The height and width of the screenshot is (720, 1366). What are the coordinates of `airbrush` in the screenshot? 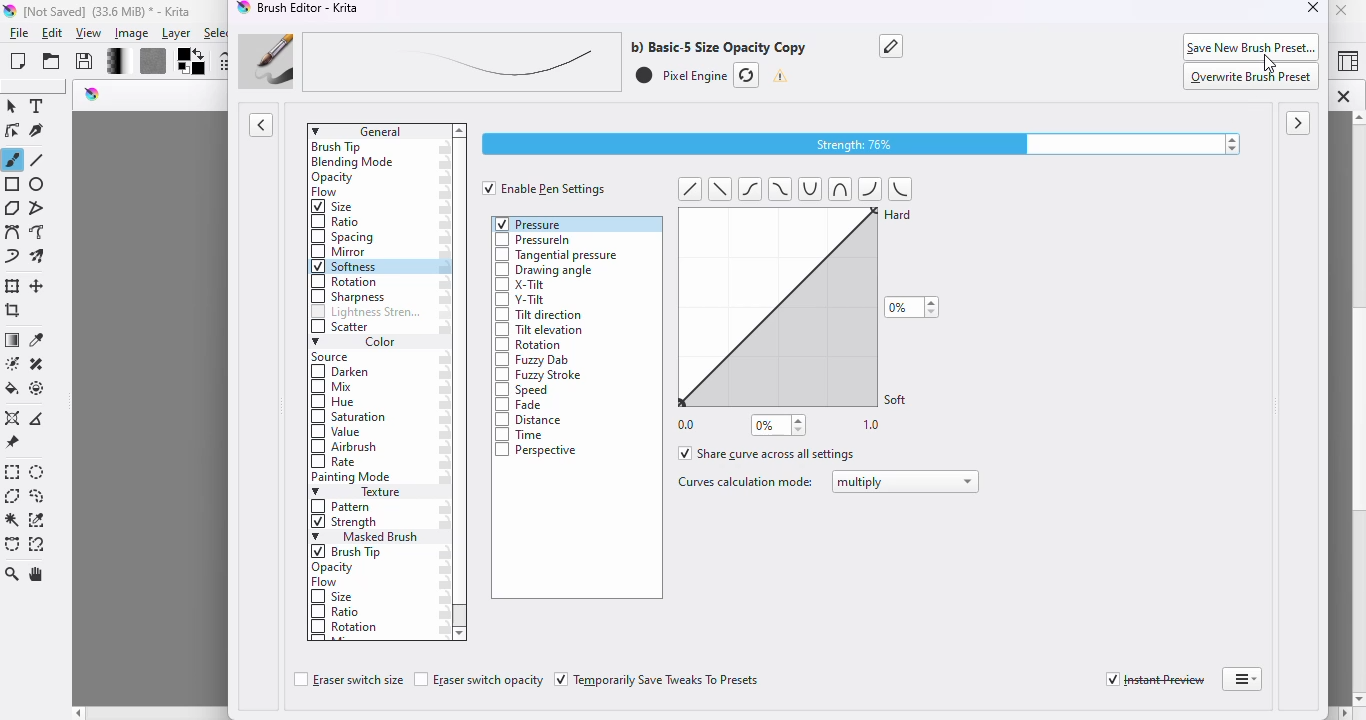 It's located at (344, 448).